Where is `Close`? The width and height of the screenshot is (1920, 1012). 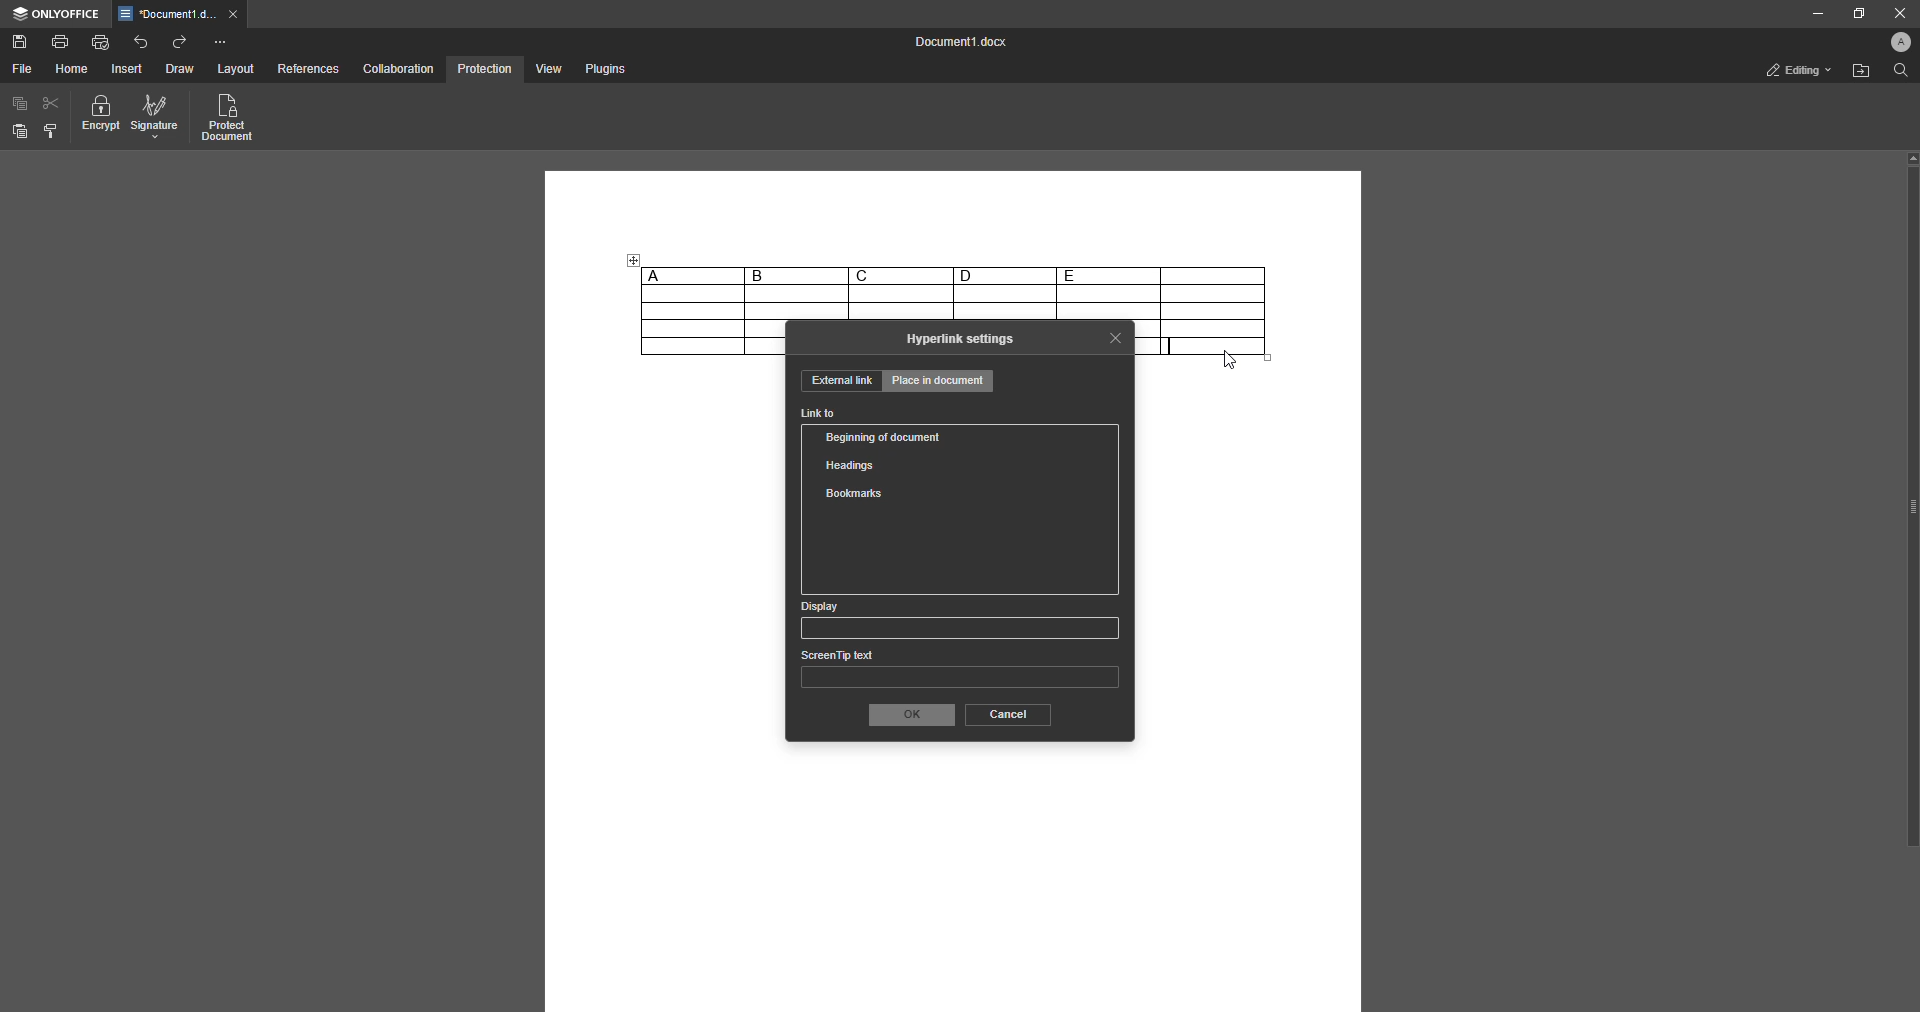
Close is located at coordinates (1896, 13).